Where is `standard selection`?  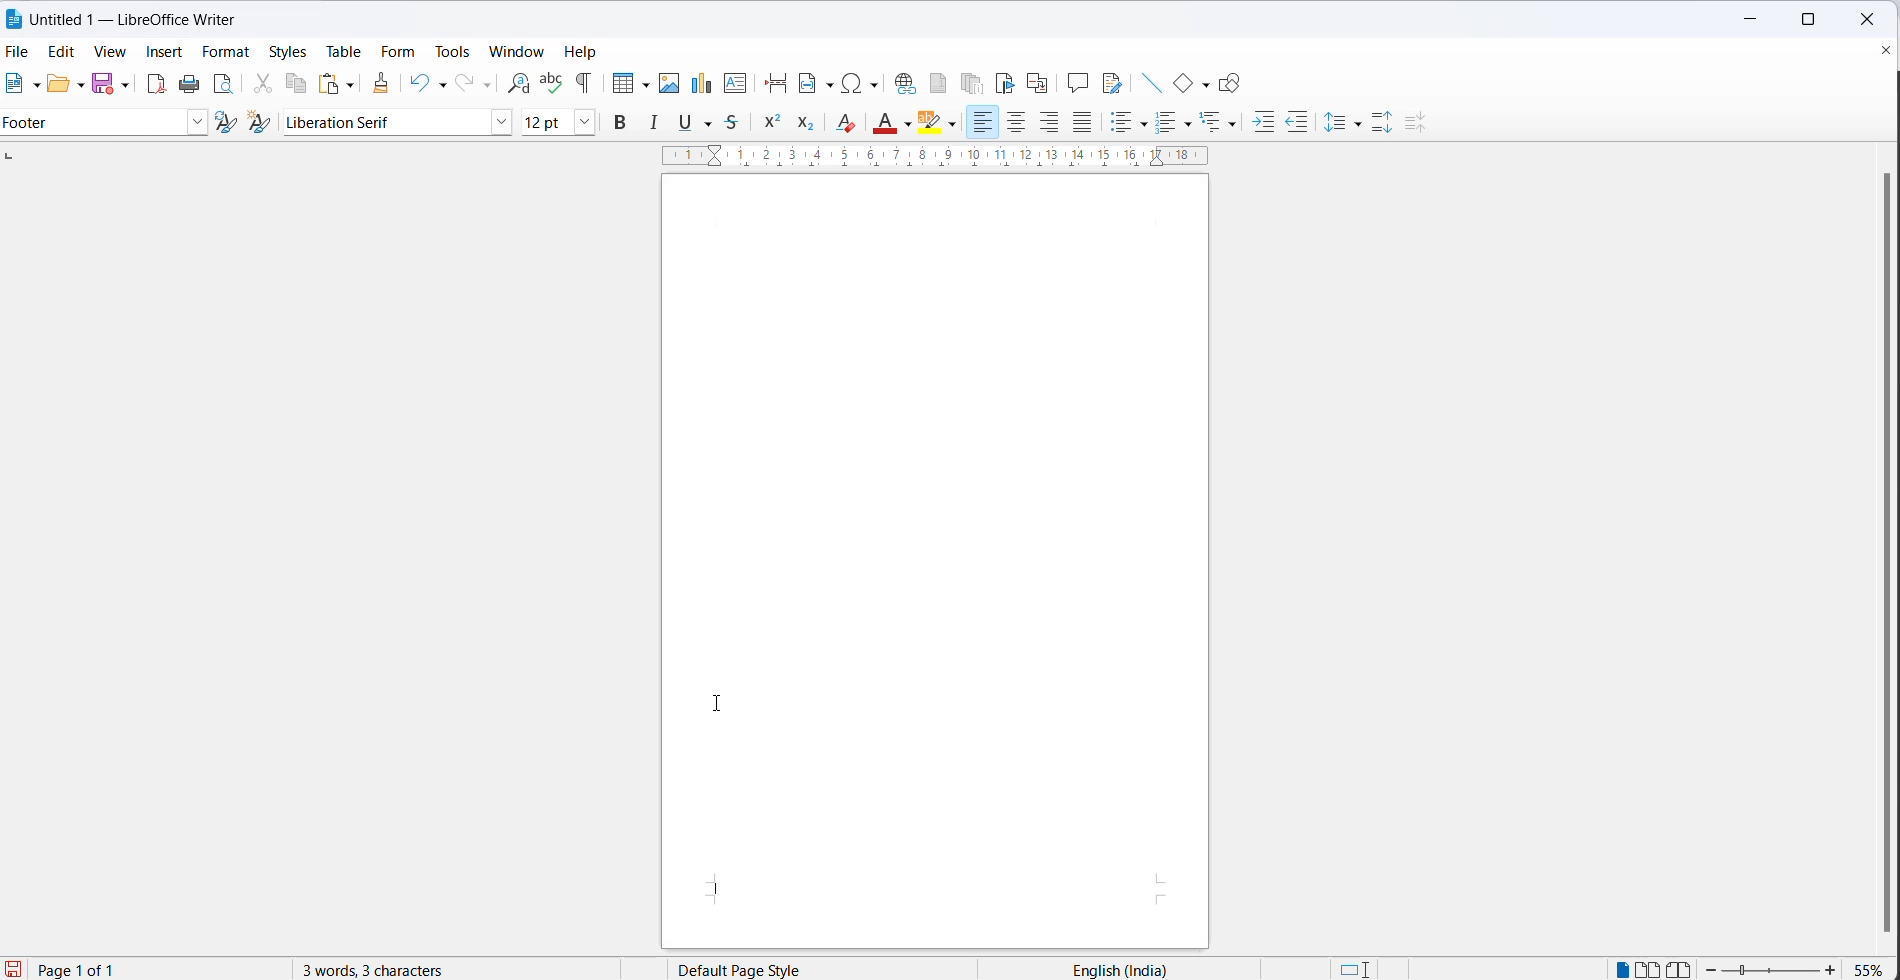 standard selection is located at coordinates (1359, 969).